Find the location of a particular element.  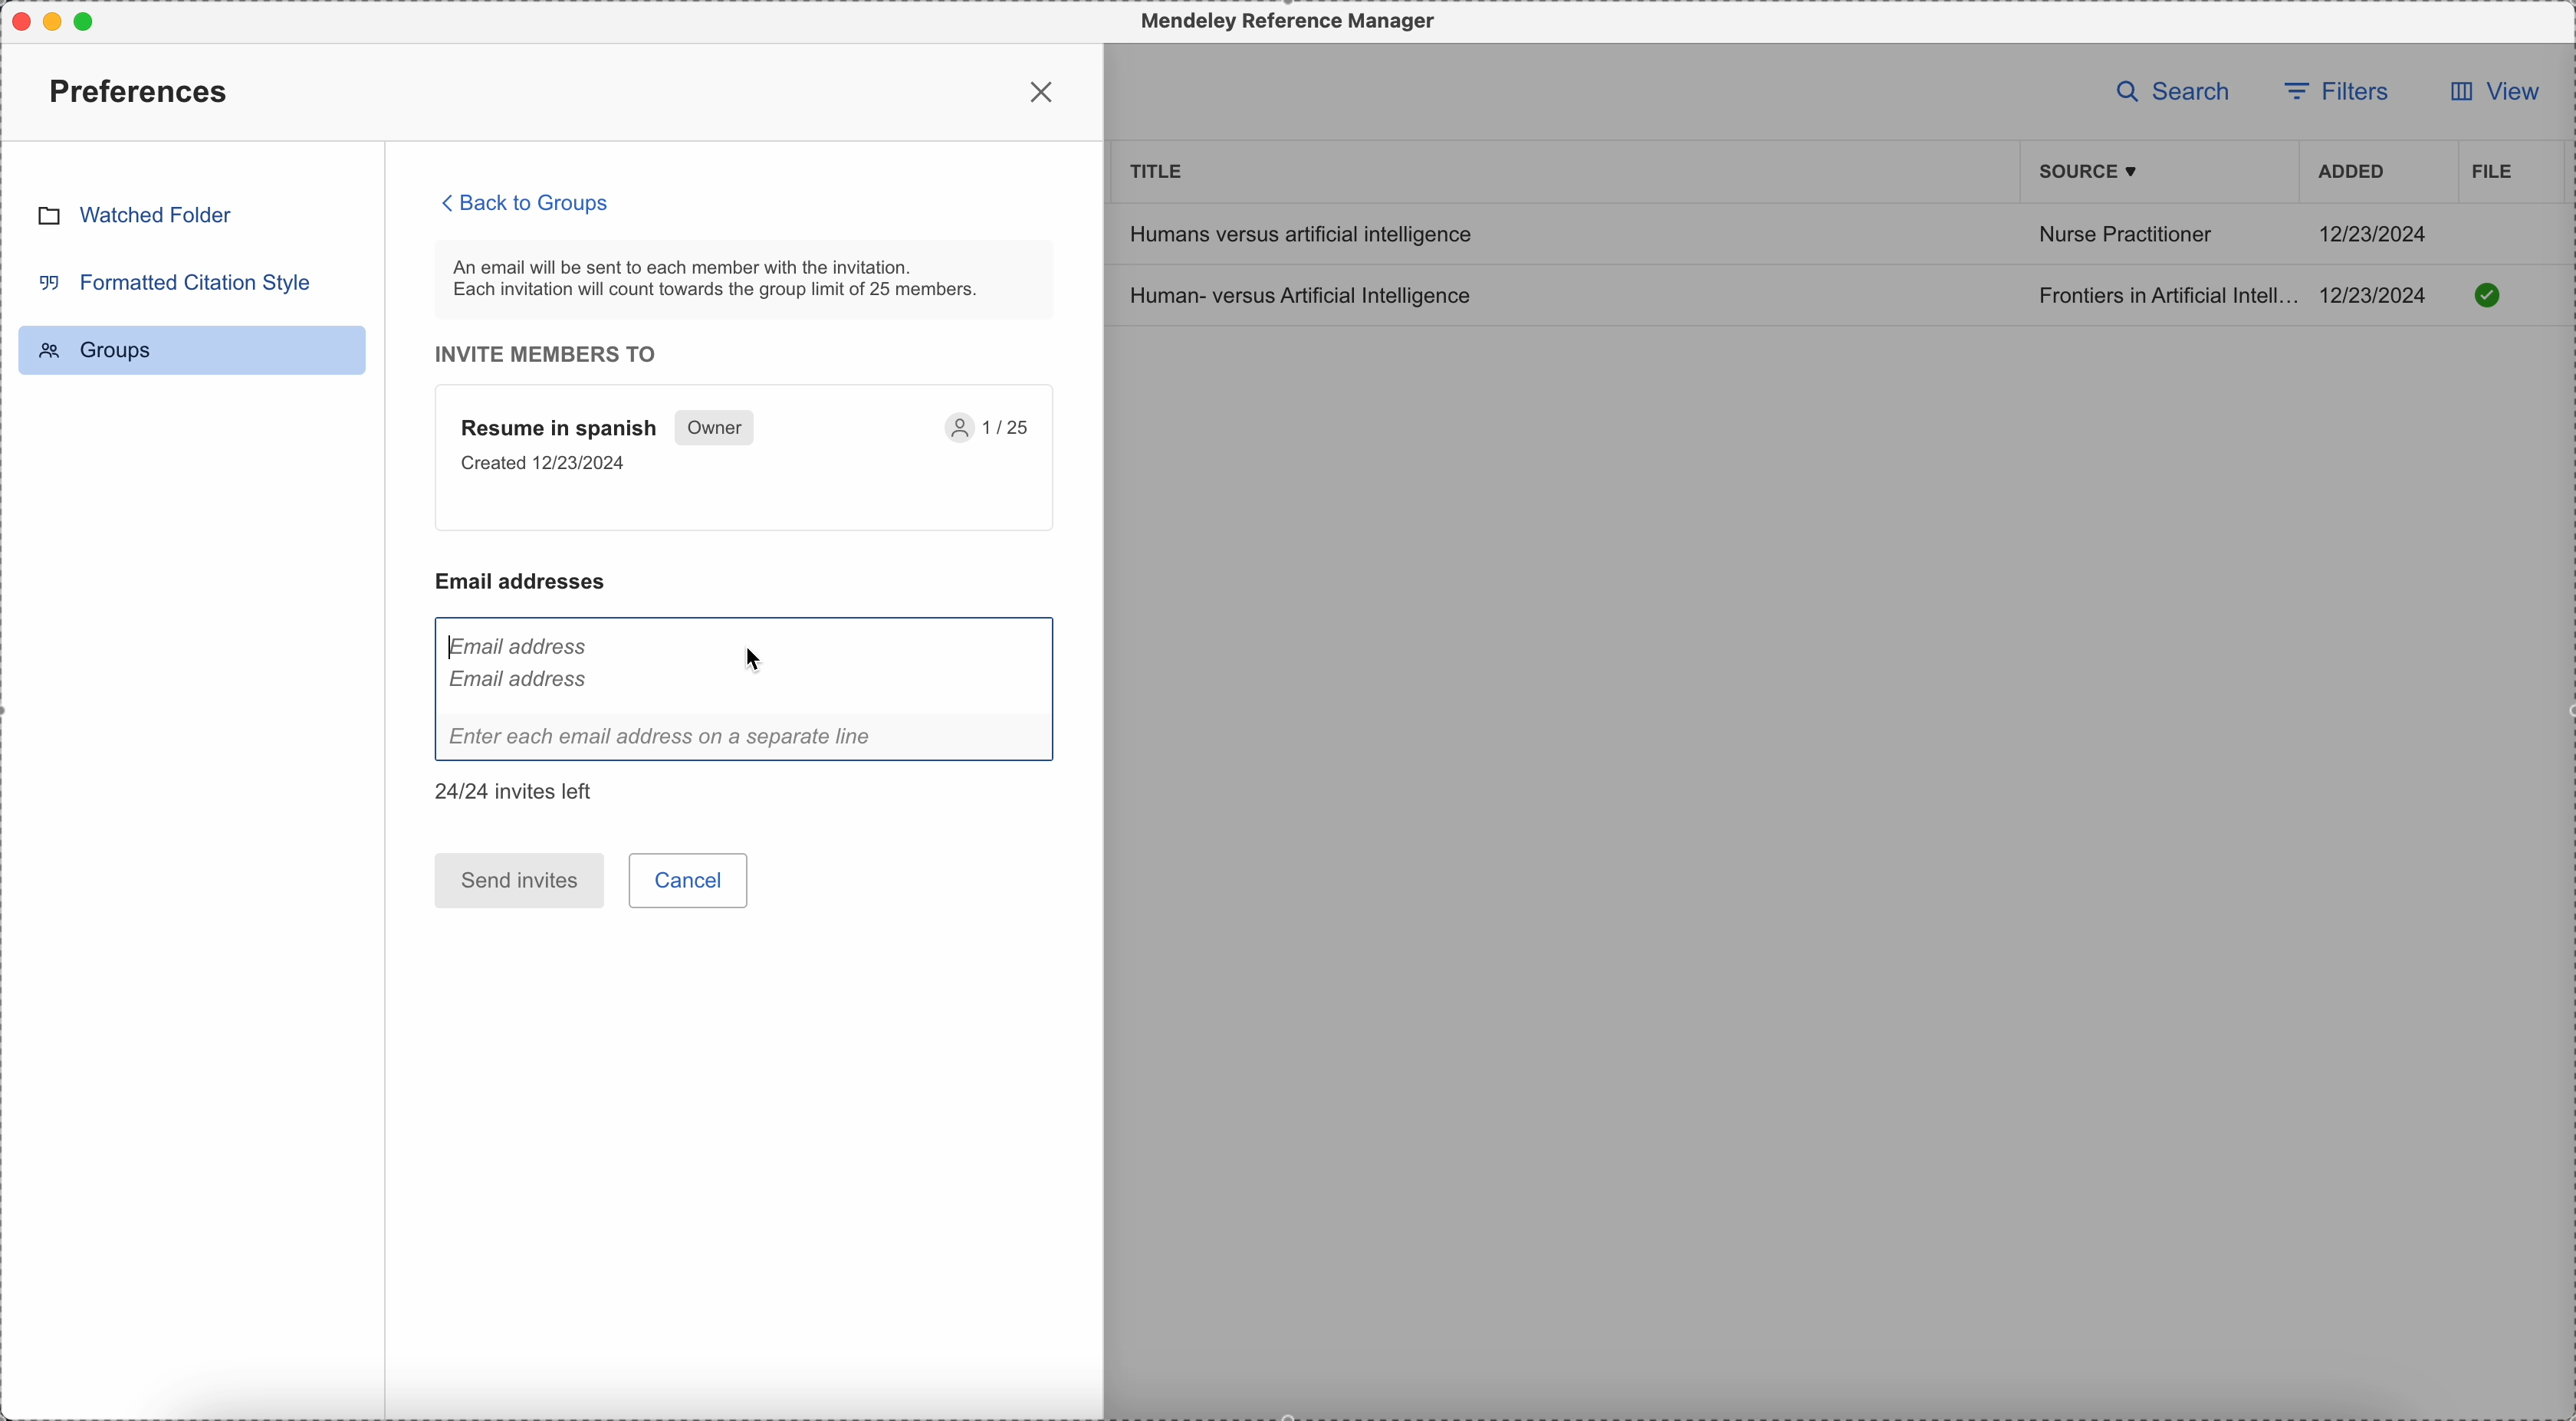

back to groups is located at coordinates (527, 202).